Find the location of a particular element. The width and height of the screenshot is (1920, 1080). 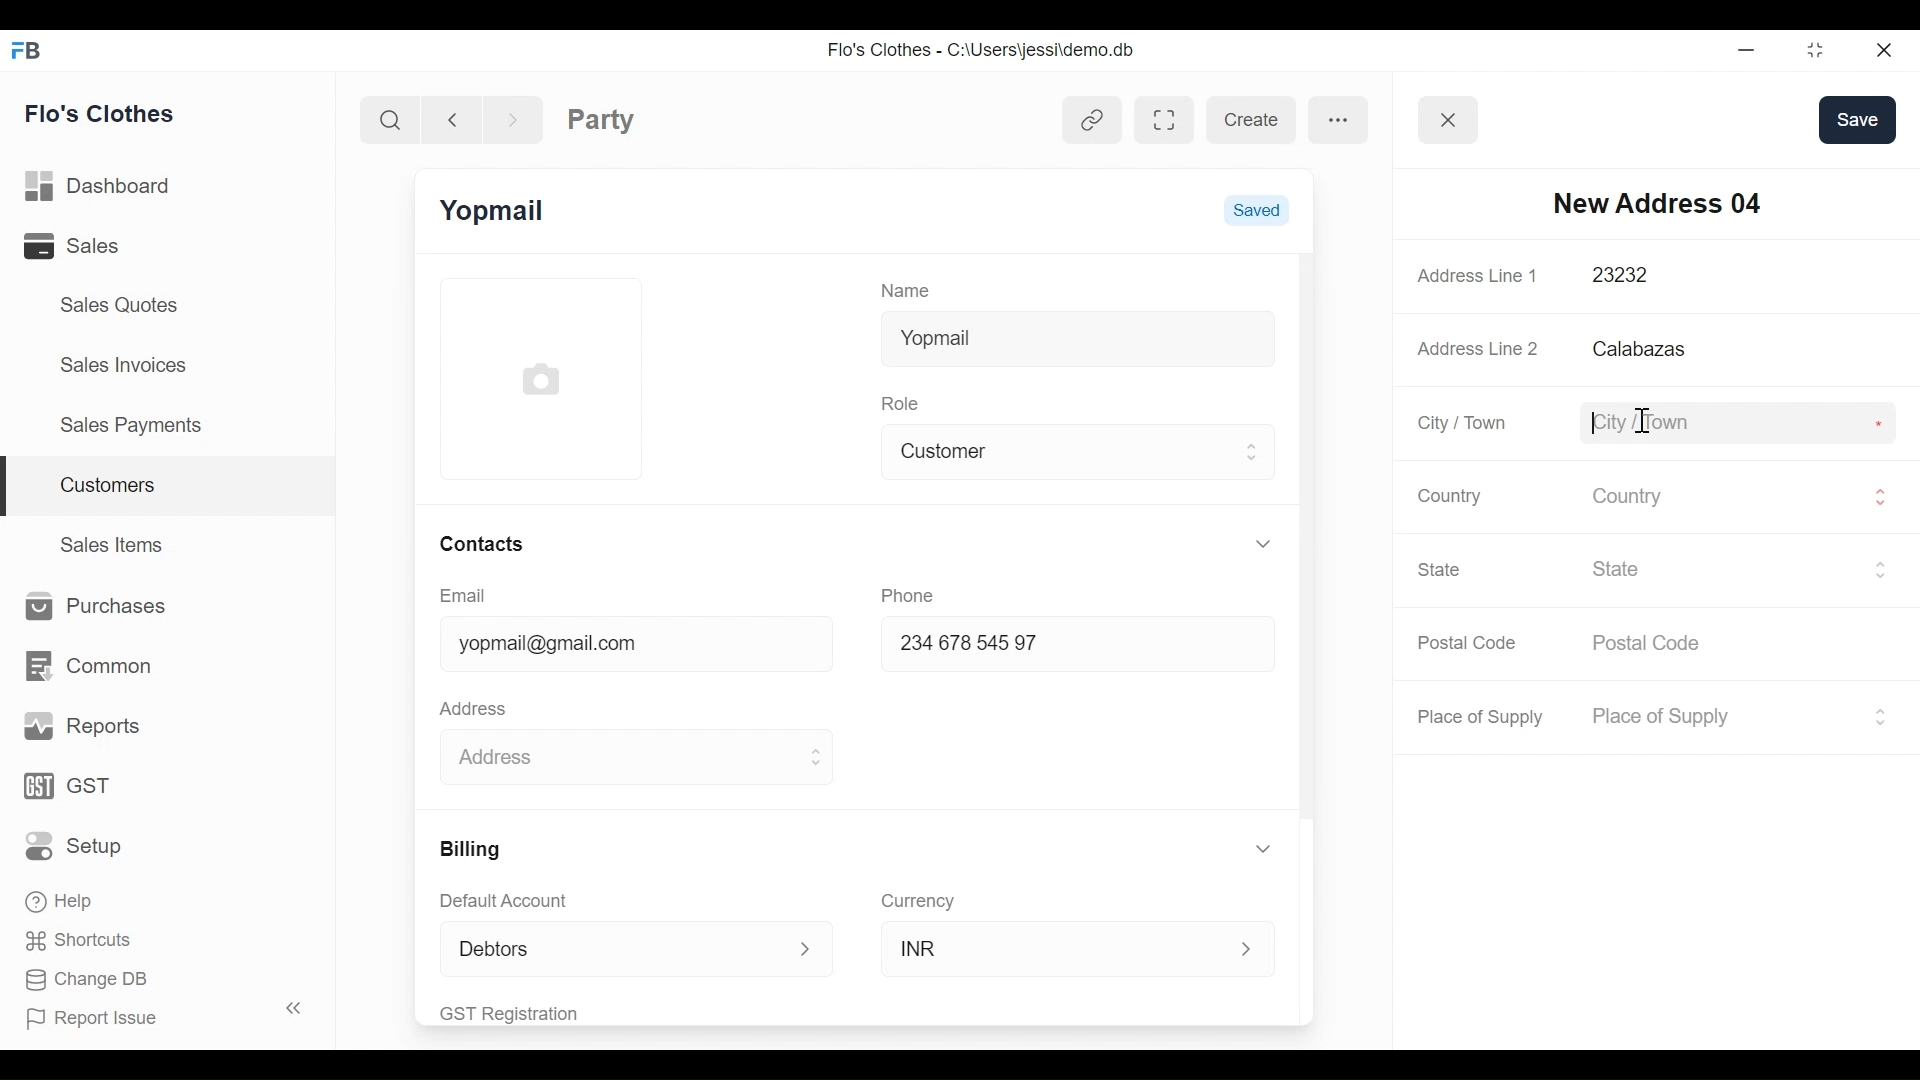

Address is located at coordinates (613, 753).